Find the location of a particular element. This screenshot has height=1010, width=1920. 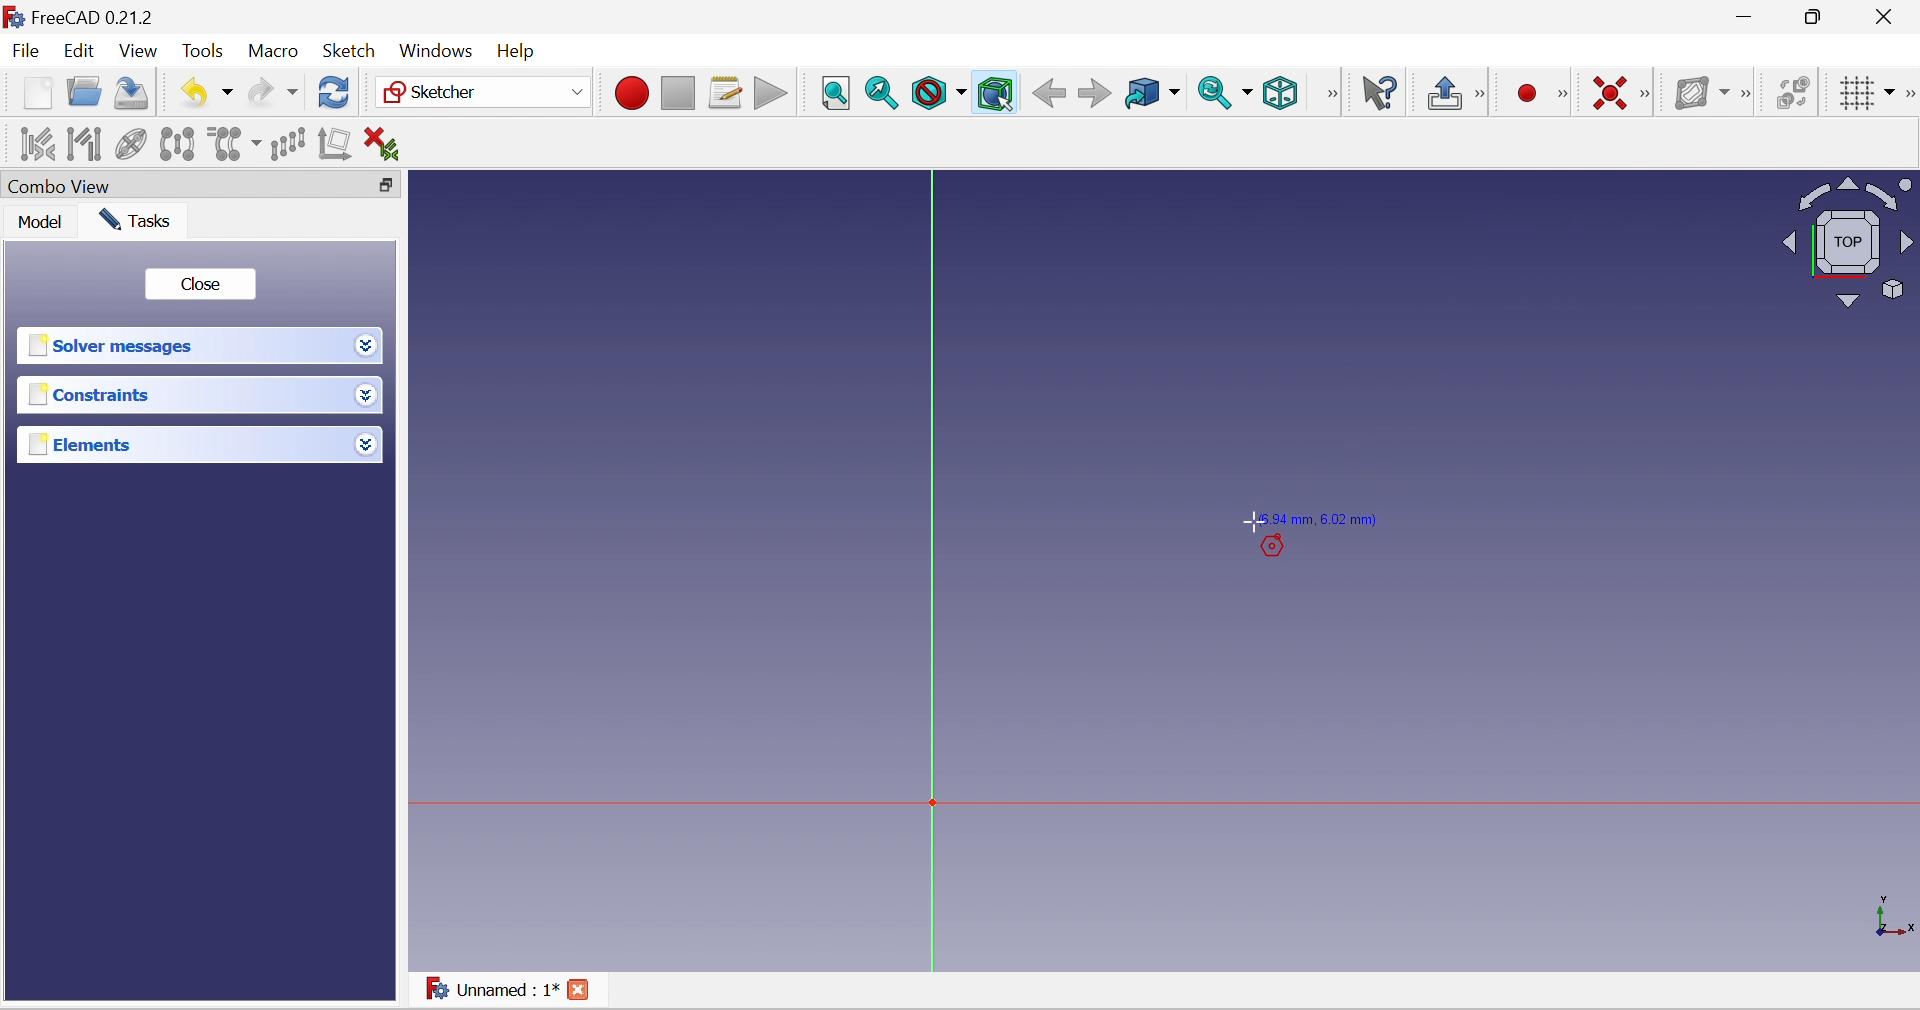

Redo is located at coordinates (273, 95).